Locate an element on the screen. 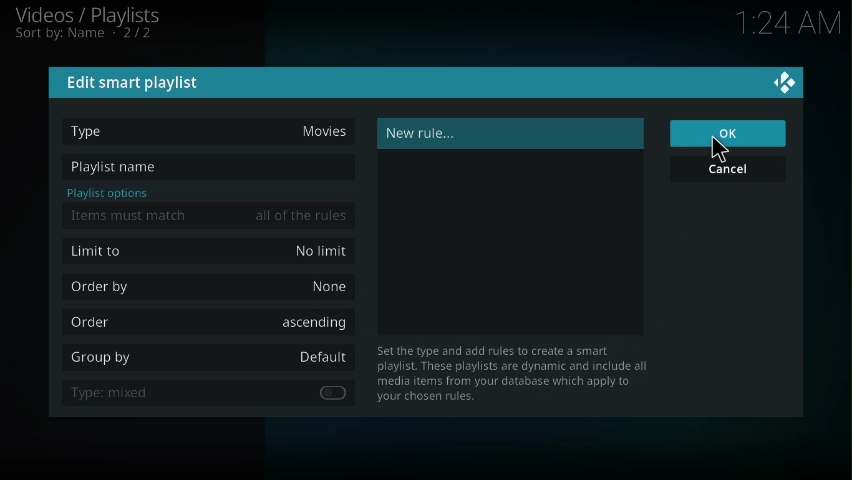  videos is located at coordinates (92, 14).